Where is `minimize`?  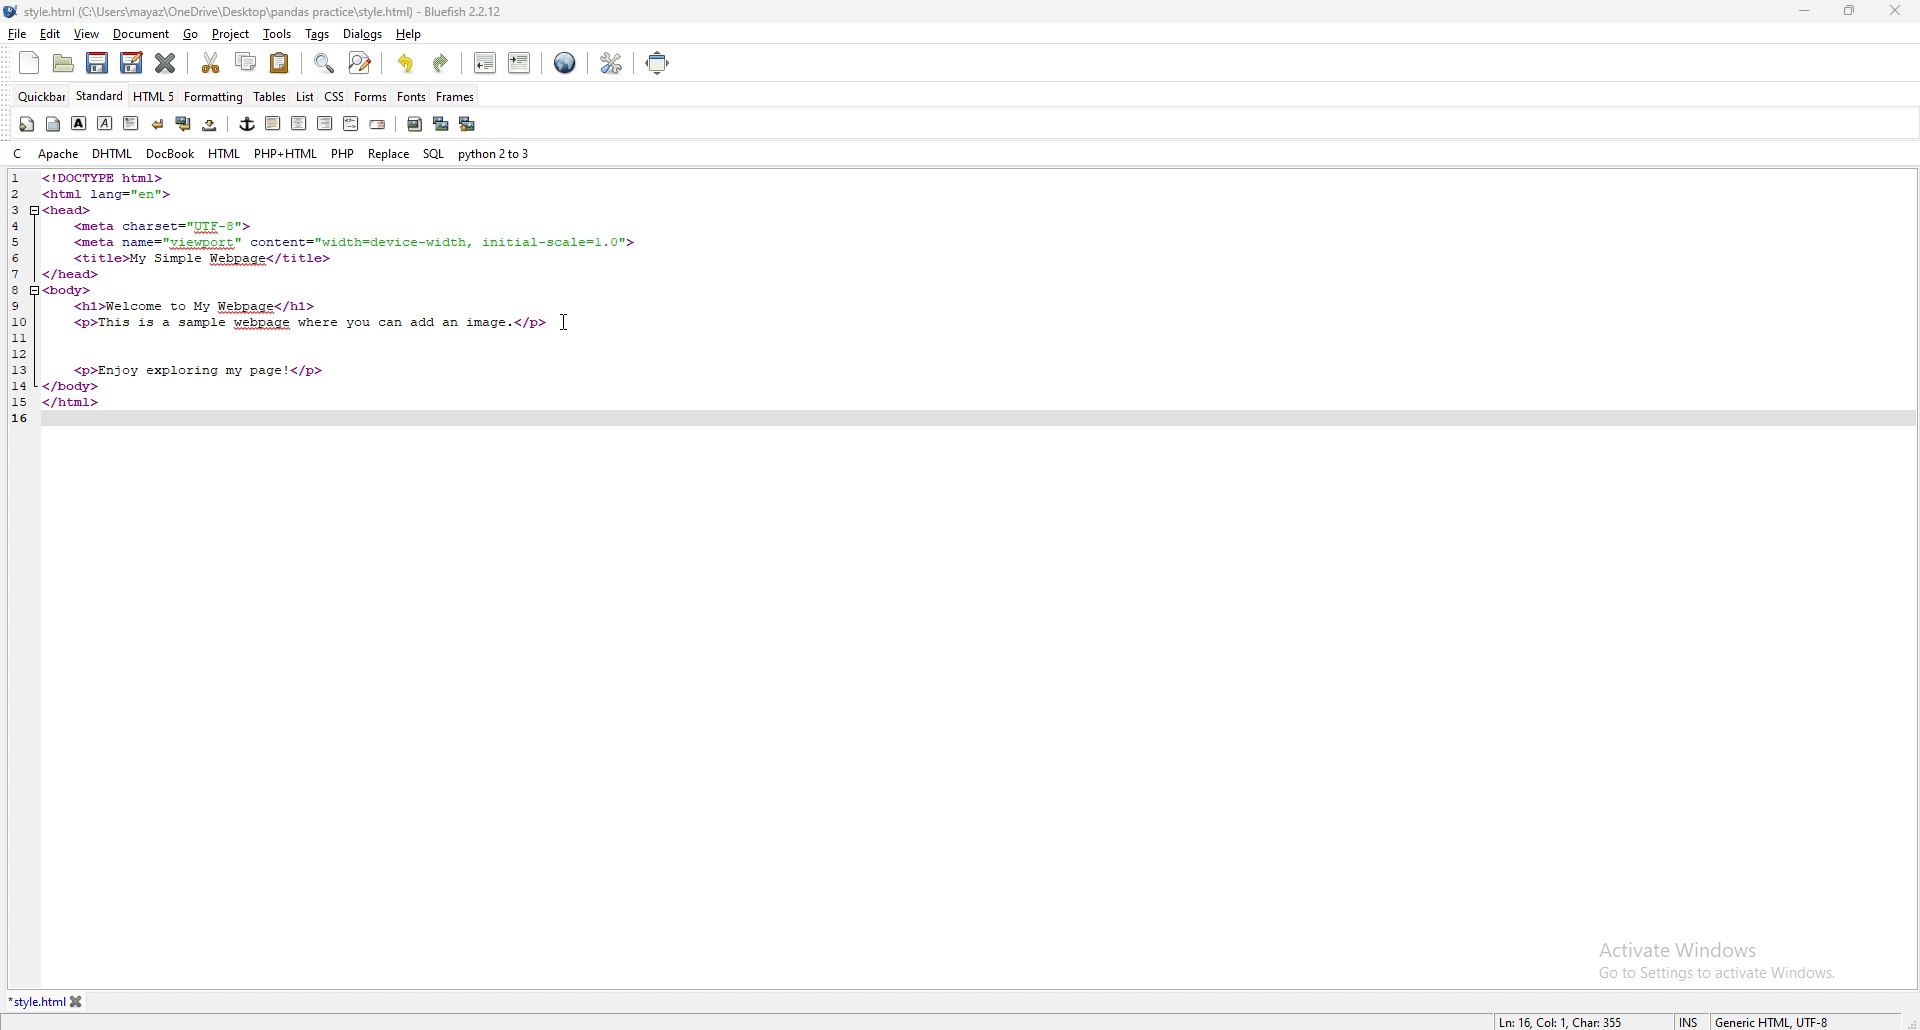 minimize is located at coordinates (1805, 11).